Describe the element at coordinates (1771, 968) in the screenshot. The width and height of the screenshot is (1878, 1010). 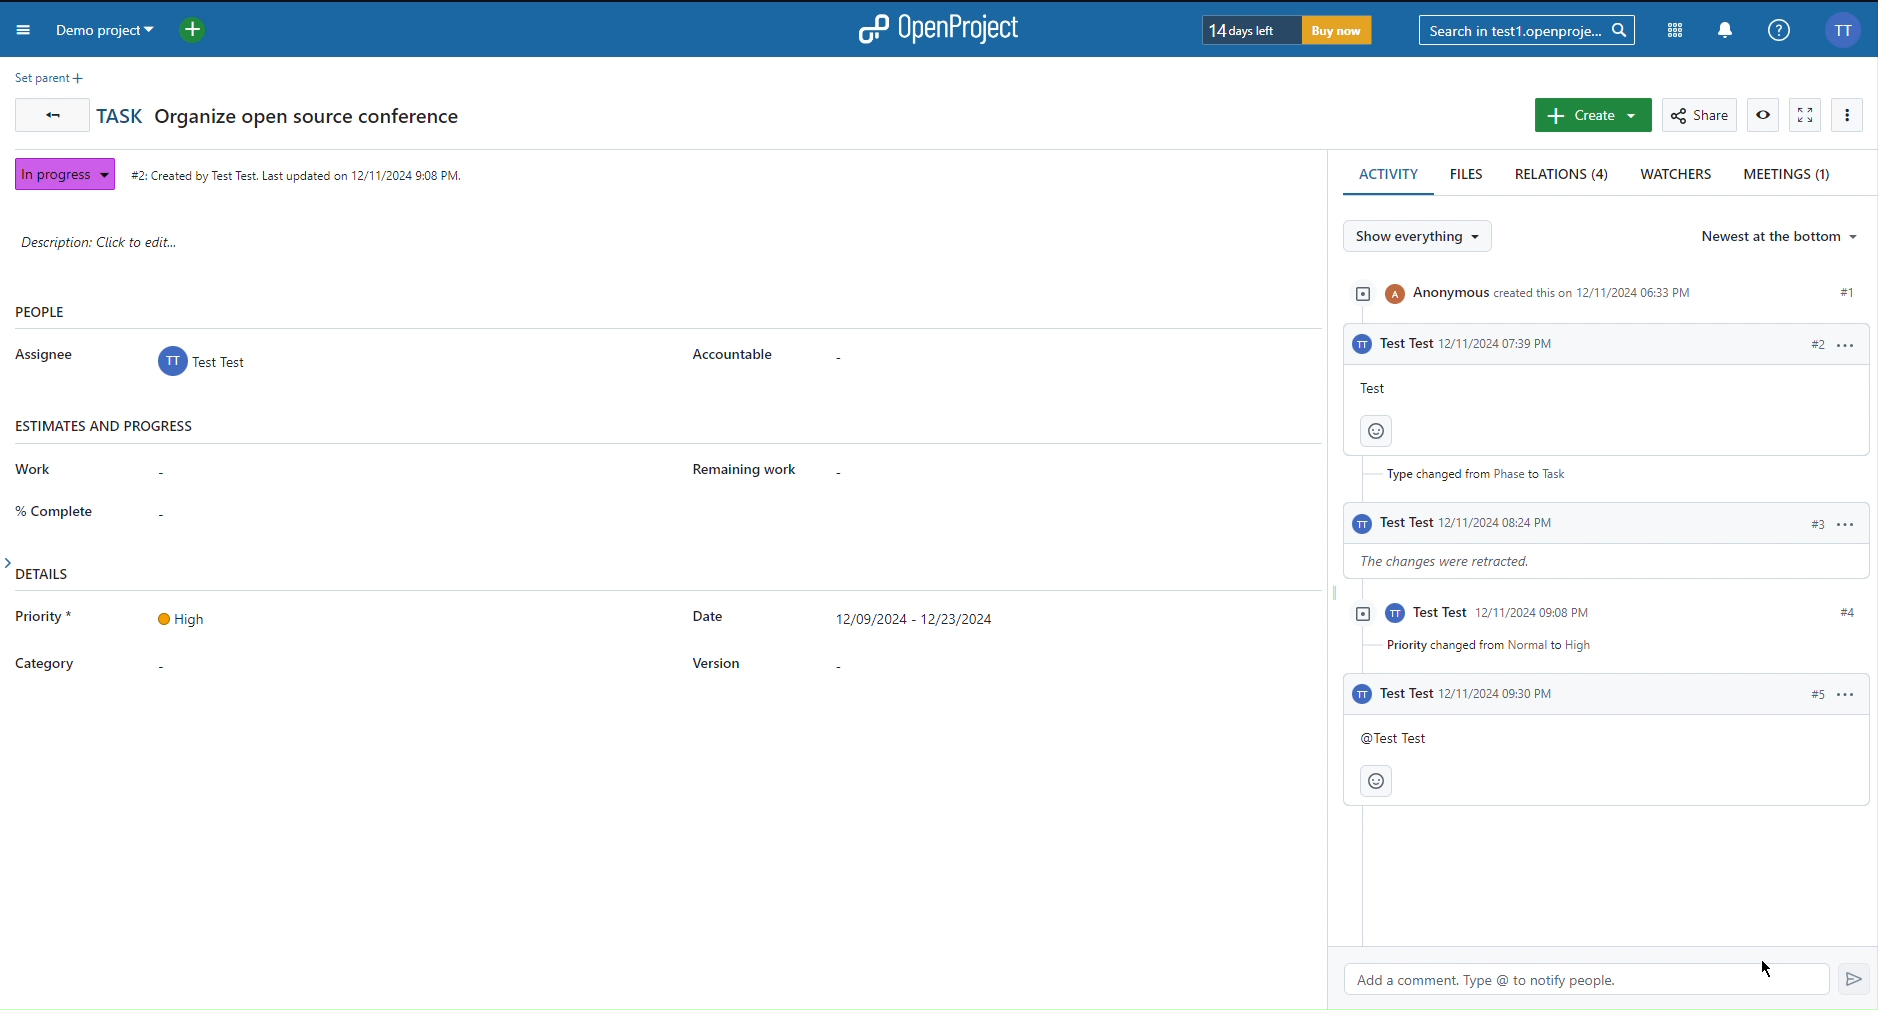
I see `Cursor` at that location.